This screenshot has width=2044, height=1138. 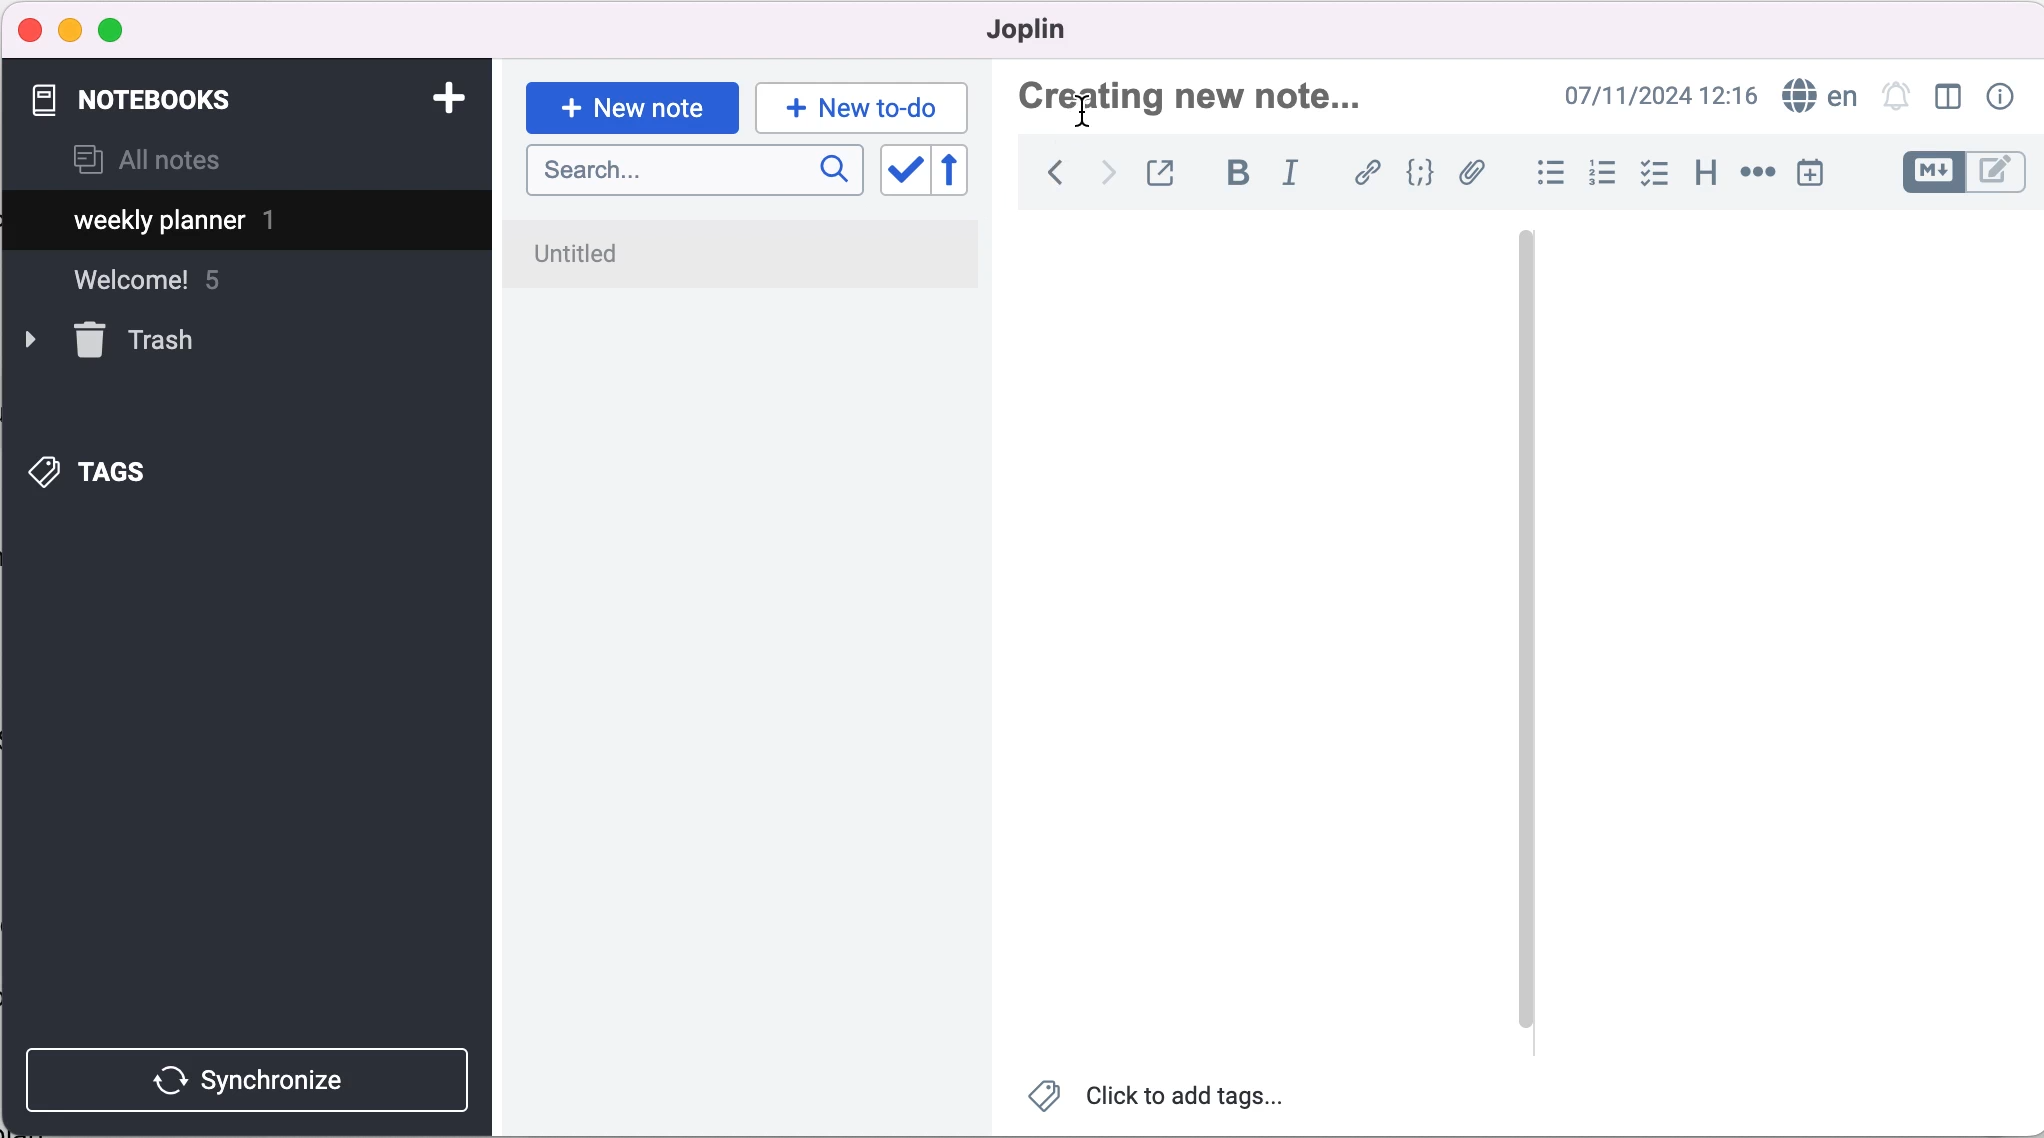 I want to click on click to add tags, so click(x=1171, y=1100).